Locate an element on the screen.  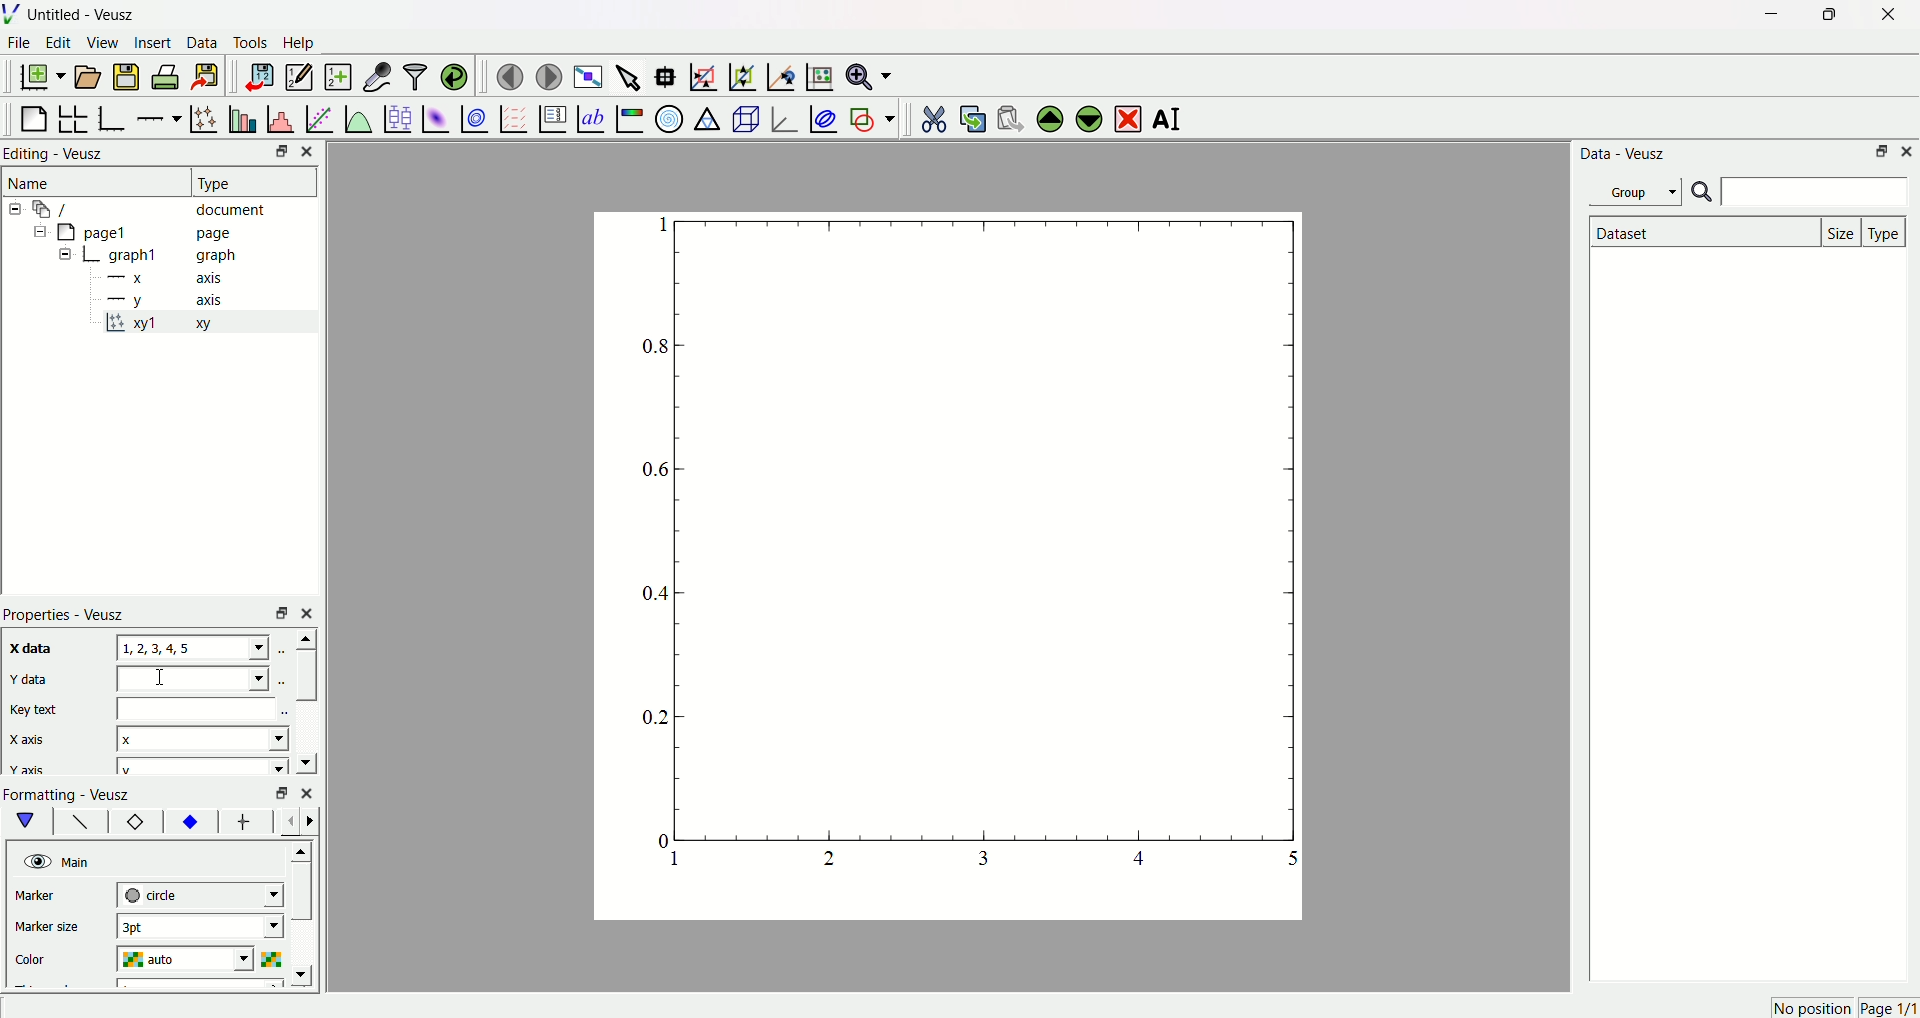
Editing - Veusz is located at coordinates (58, 155).